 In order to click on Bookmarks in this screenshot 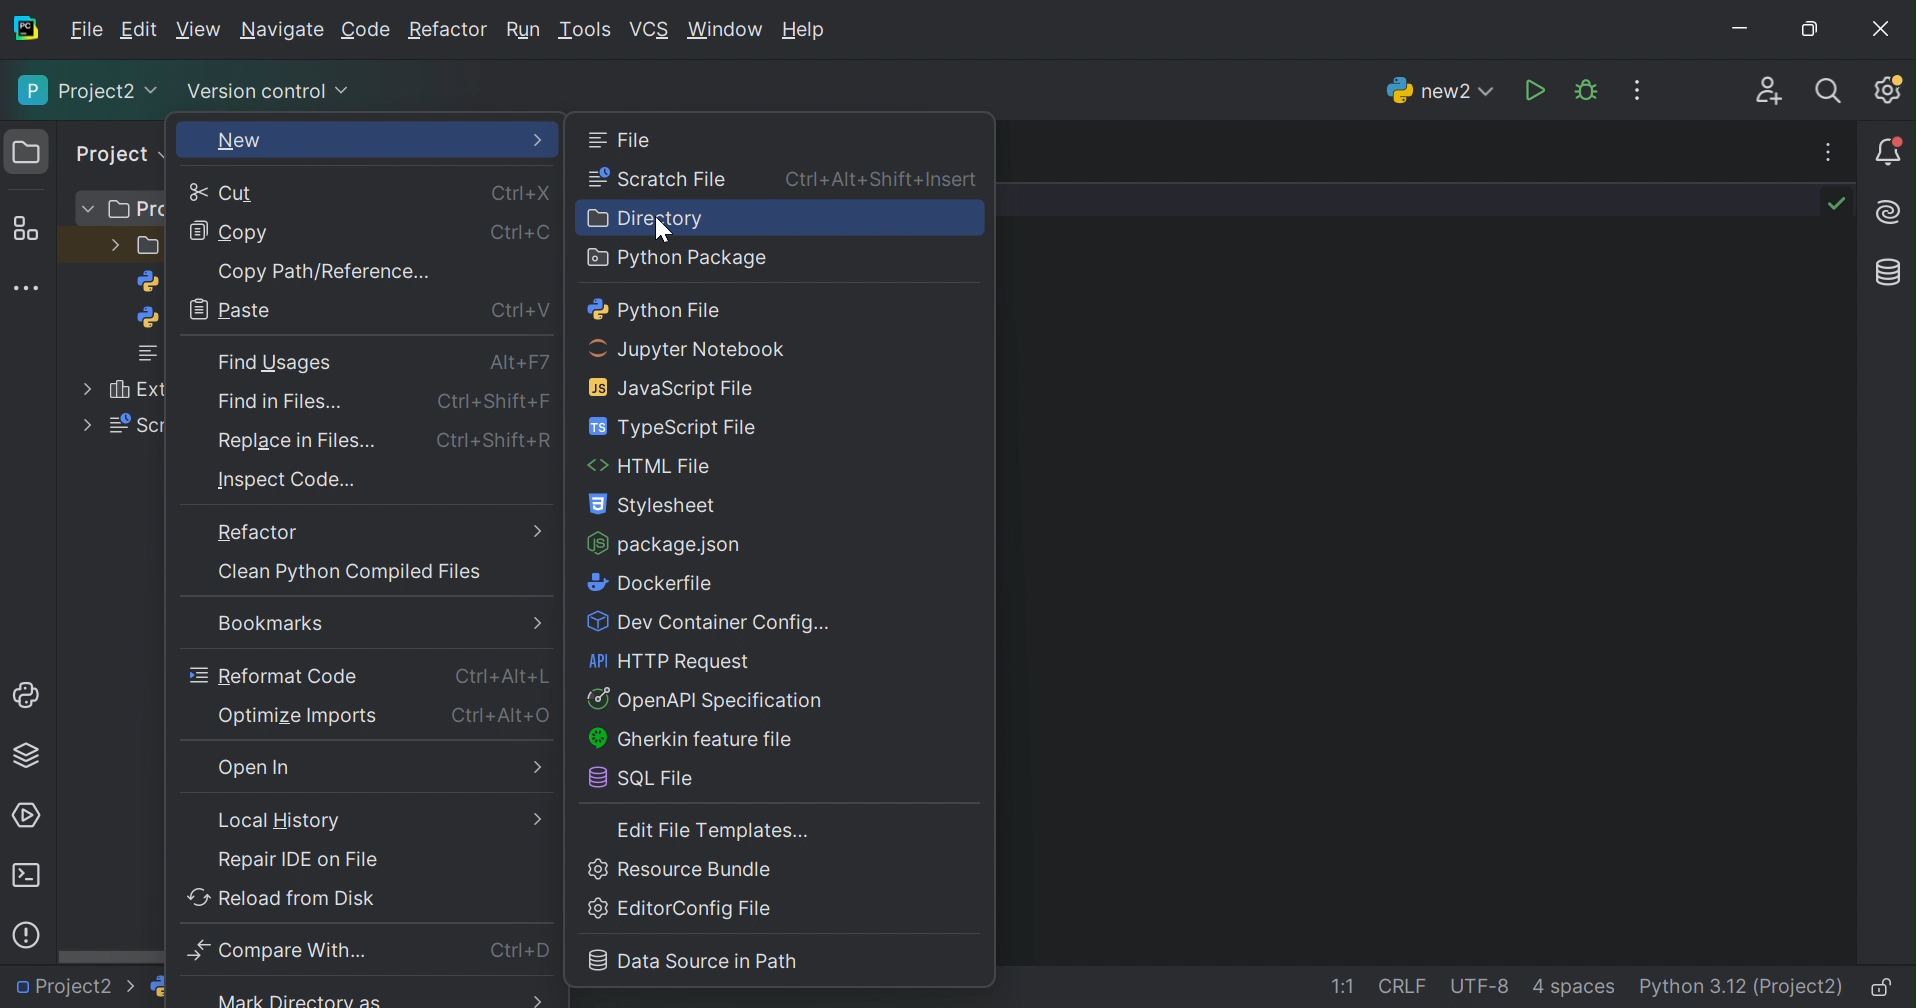, I will do `click(271, 623)`.